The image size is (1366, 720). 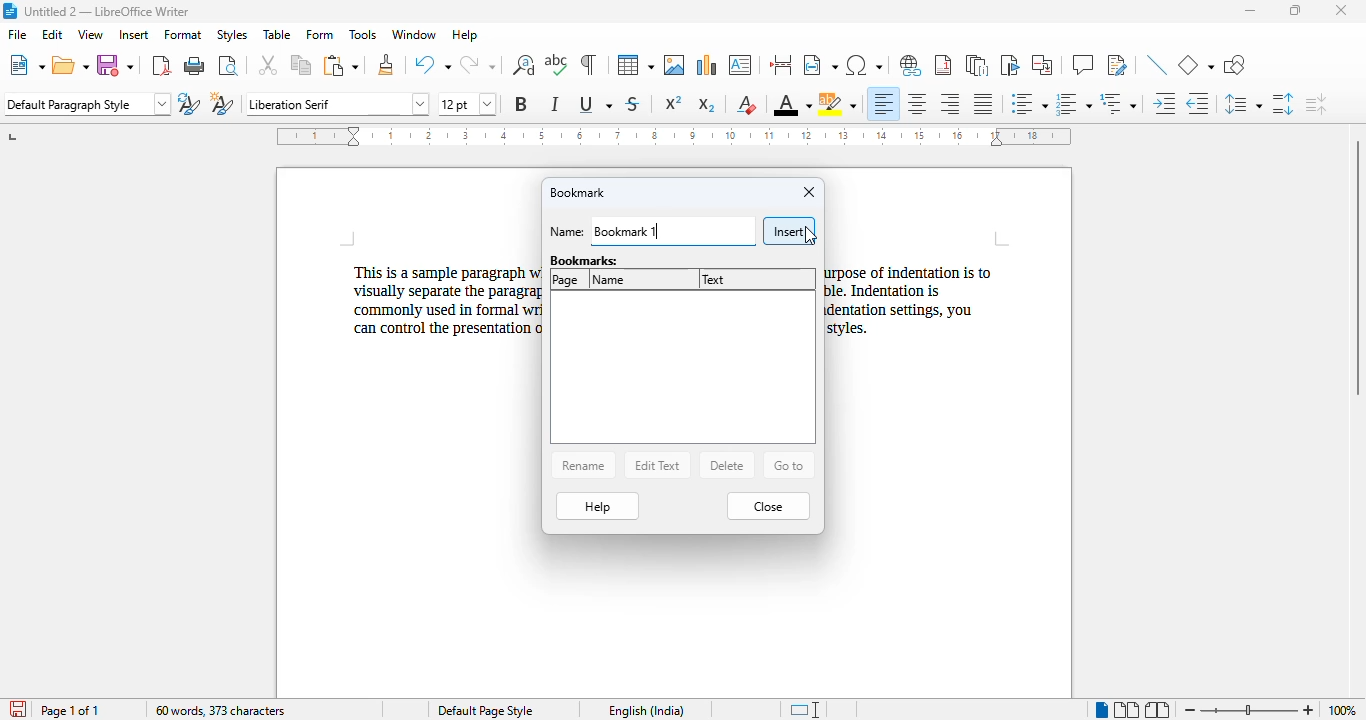 What do you see at coordinates (27, 65) in the screenshot?
I see `new` at bounding box center [27, 65].